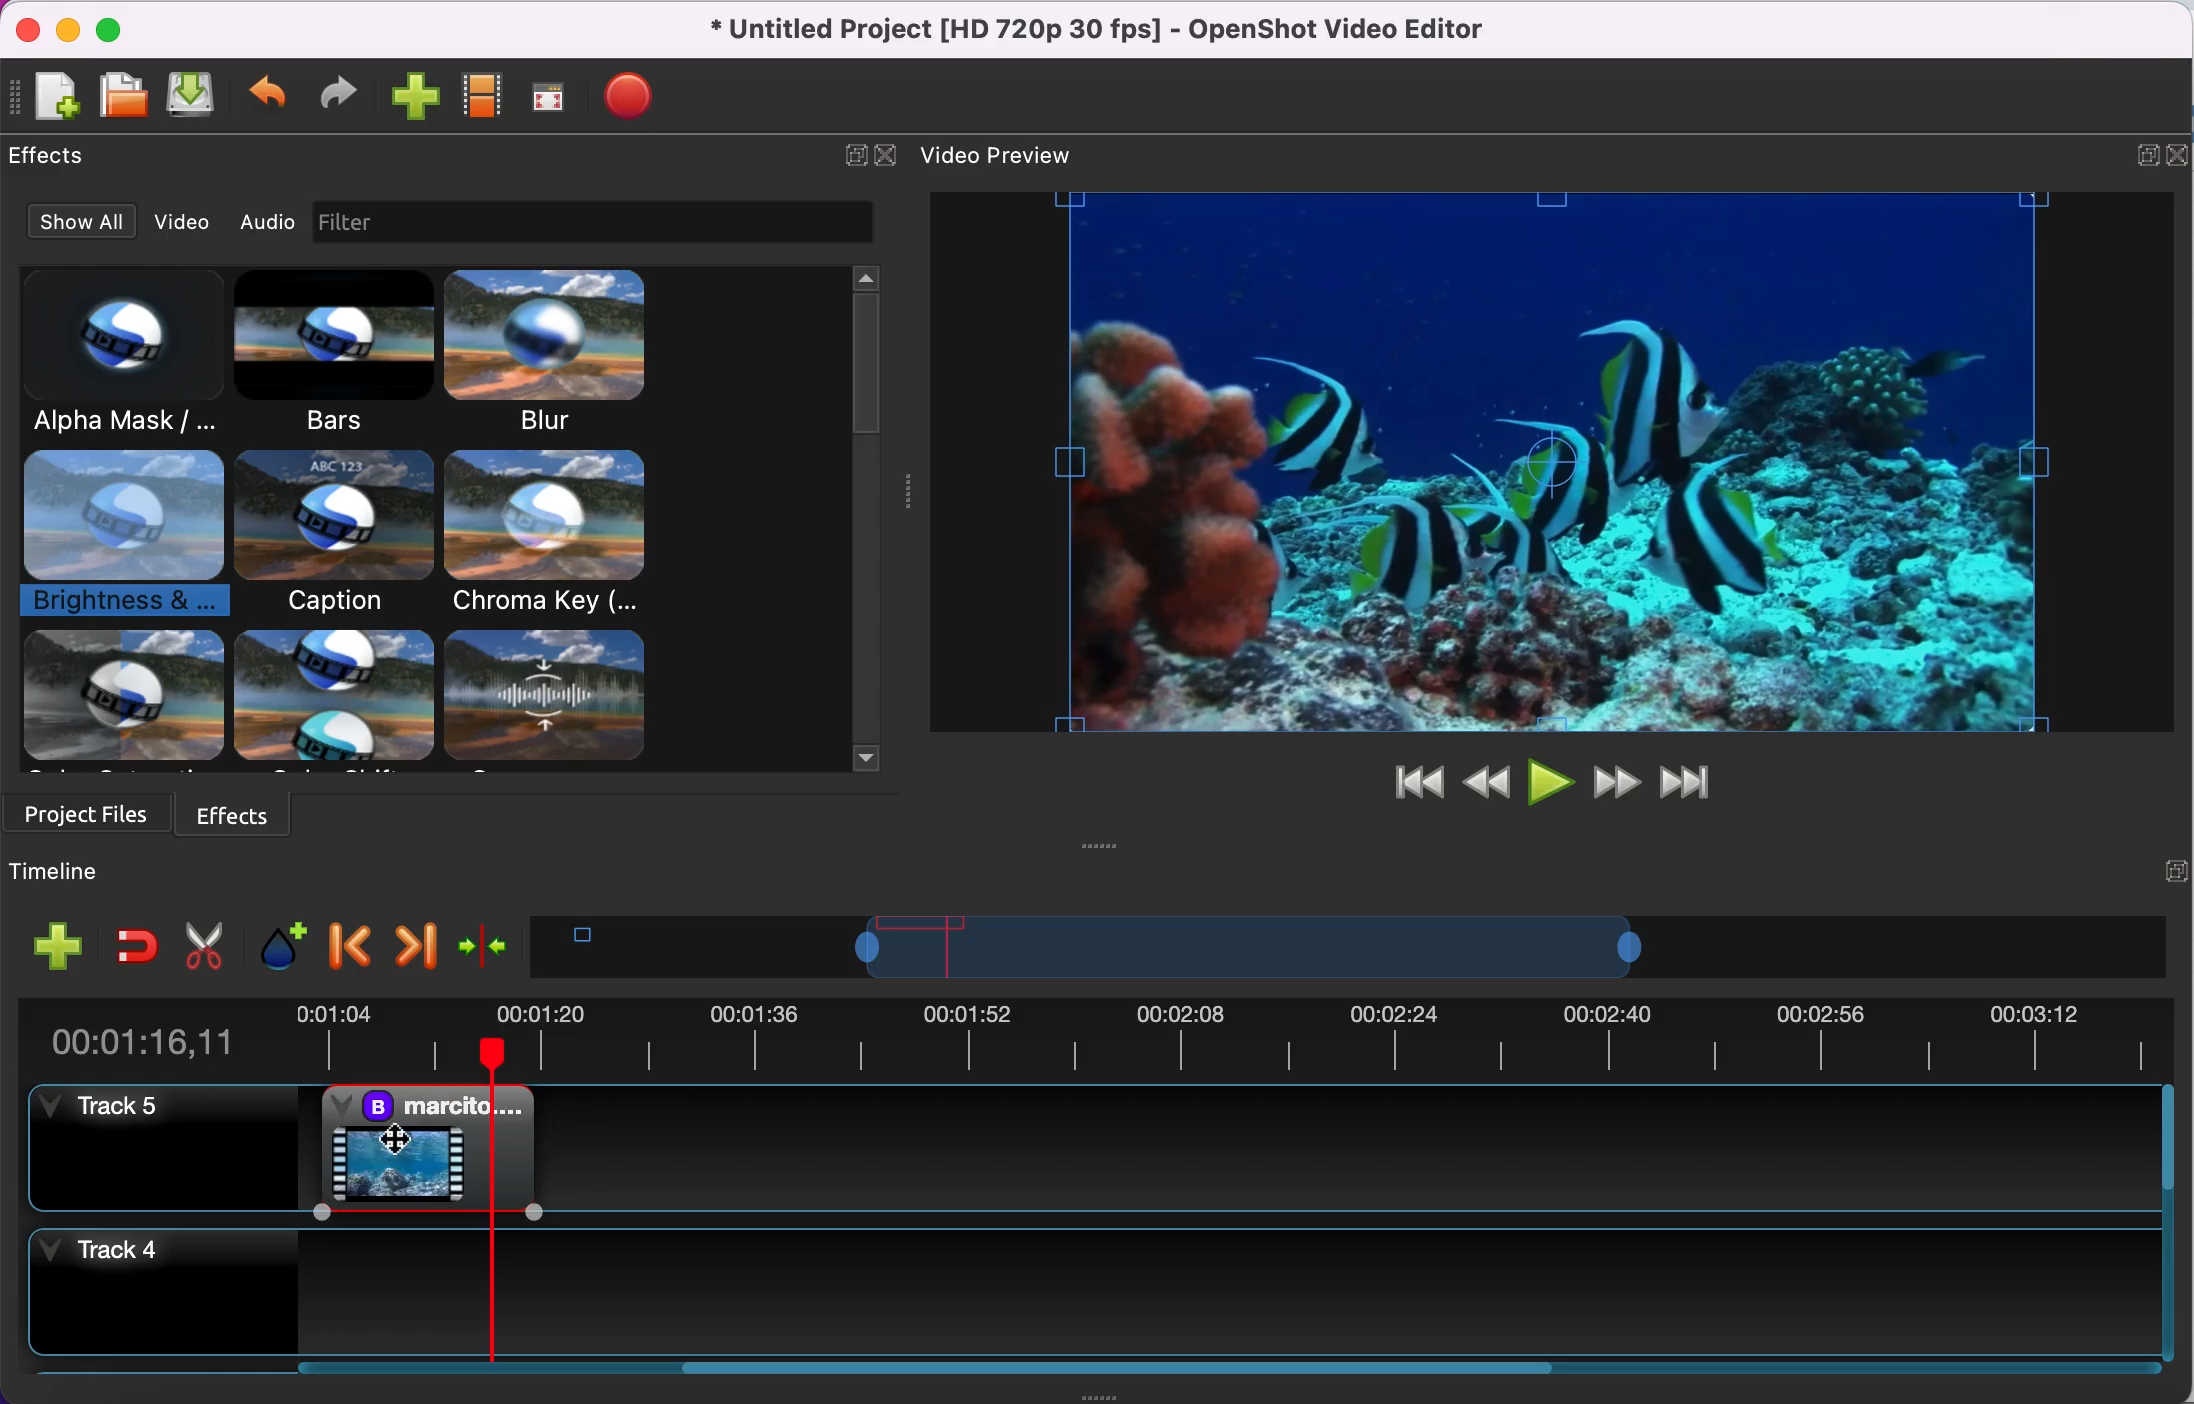 The height and width of the screenshot is (1404, 2194). Describe the element at coordinates (136, 943) in the screenshot. I see `enable snapping` at that location.